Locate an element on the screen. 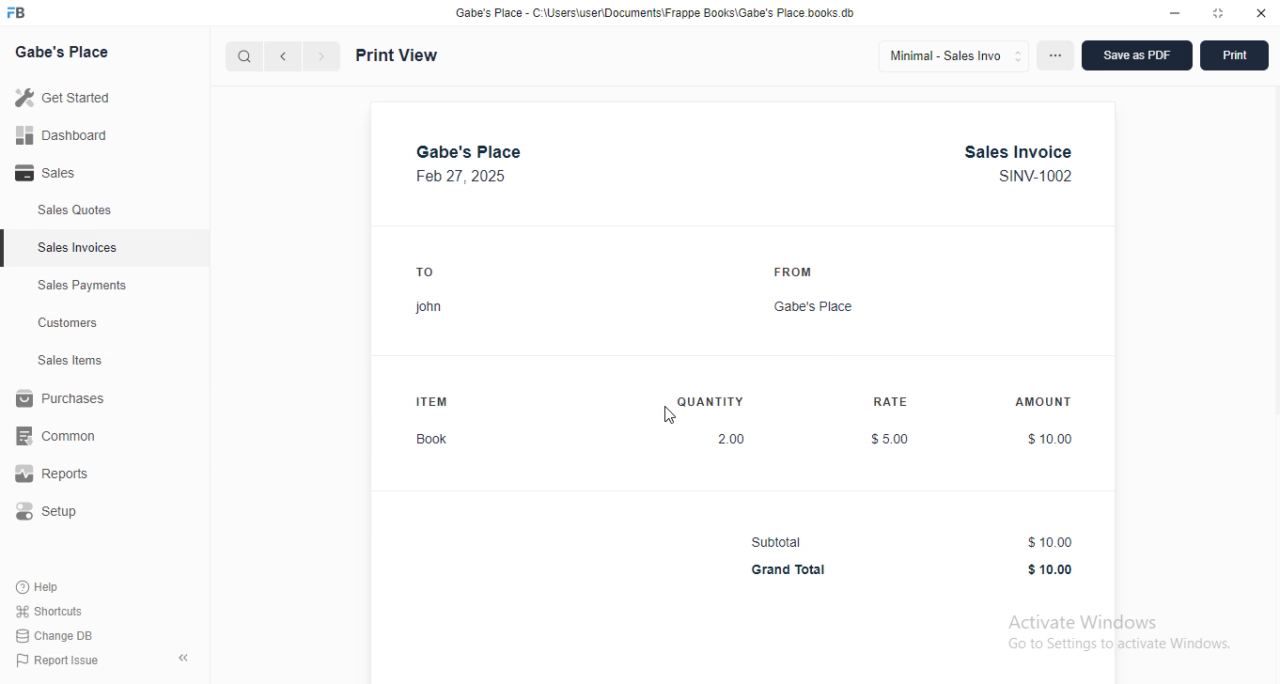 The height and width of the screenshot is (684, 1280). previous is located at coordinates (283, 56).